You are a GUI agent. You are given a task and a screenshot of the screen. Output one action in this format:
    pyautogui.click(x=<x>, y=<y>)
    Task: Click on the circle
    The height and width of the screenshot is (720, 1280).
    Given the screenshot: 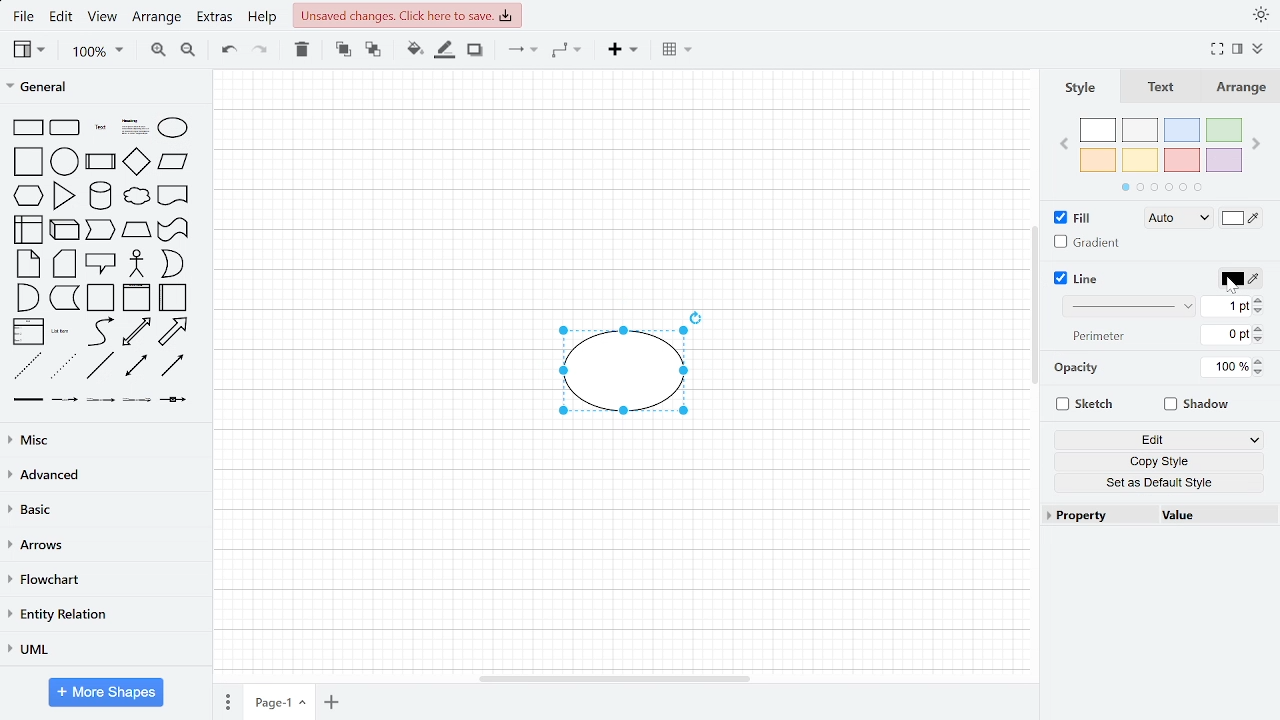 What is the action you would take?
    pyautogui.click(x=64, y=163)
    